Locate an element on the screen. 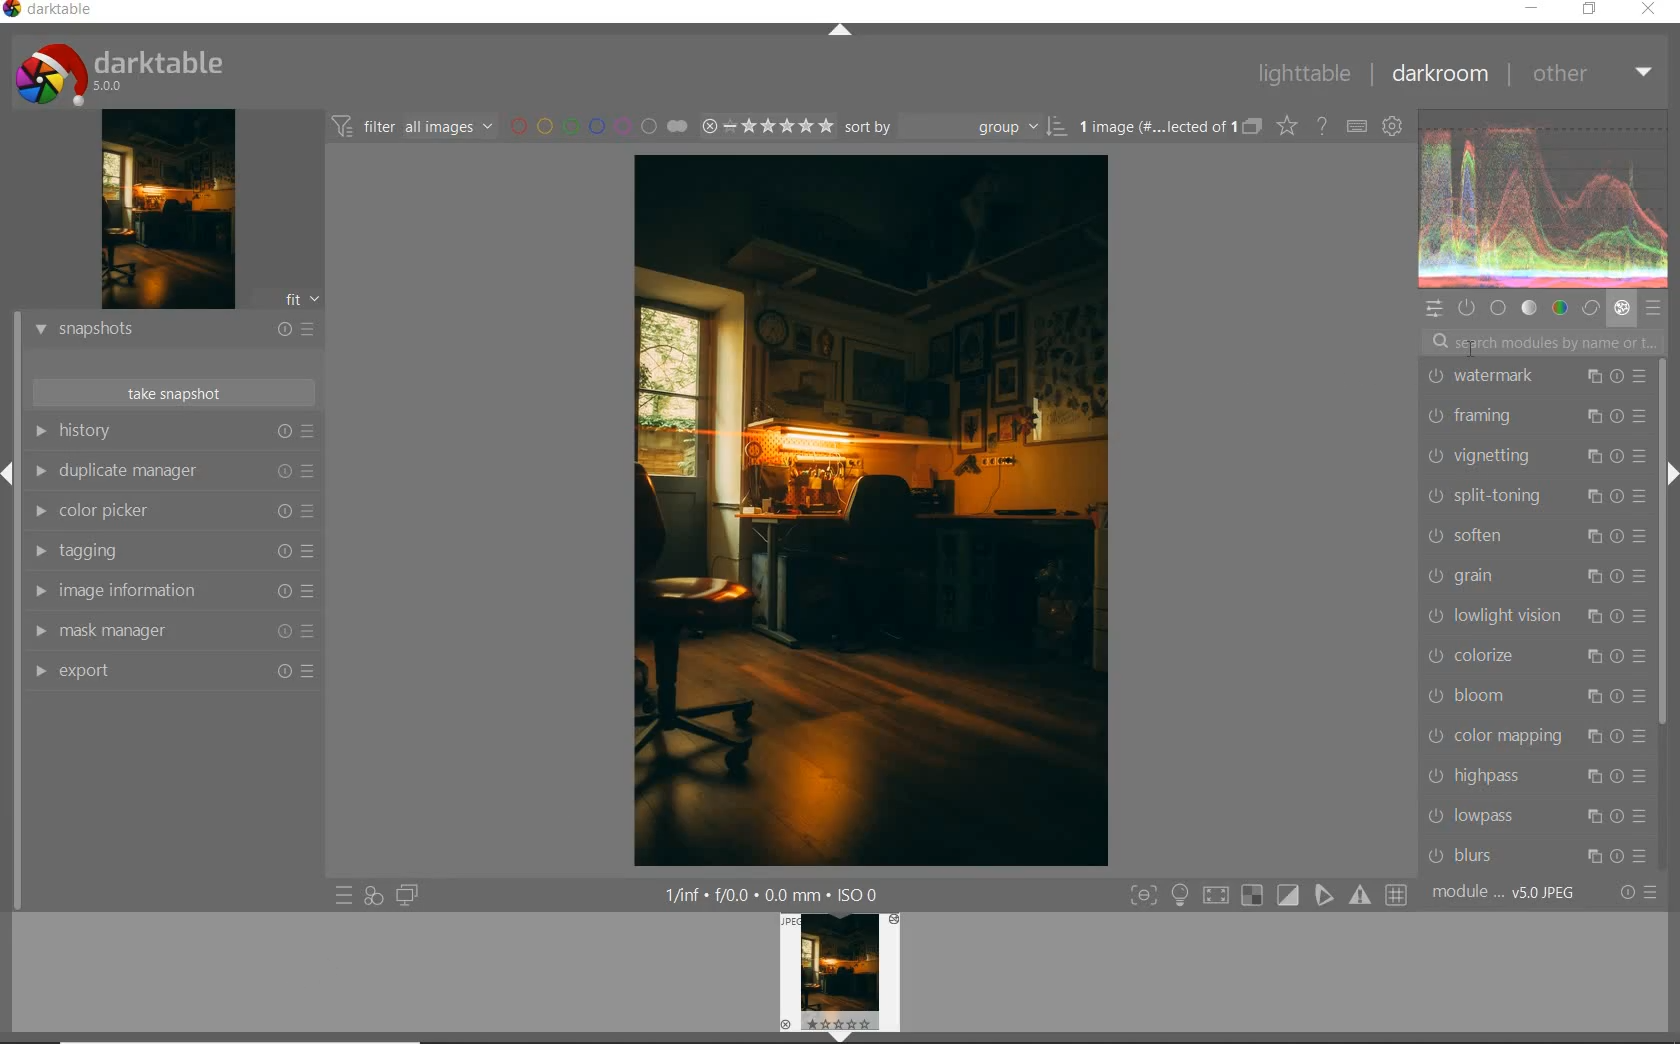 This screenshot has width=1680, height=1044. quick access panel is located at coordinates (1433, 308).